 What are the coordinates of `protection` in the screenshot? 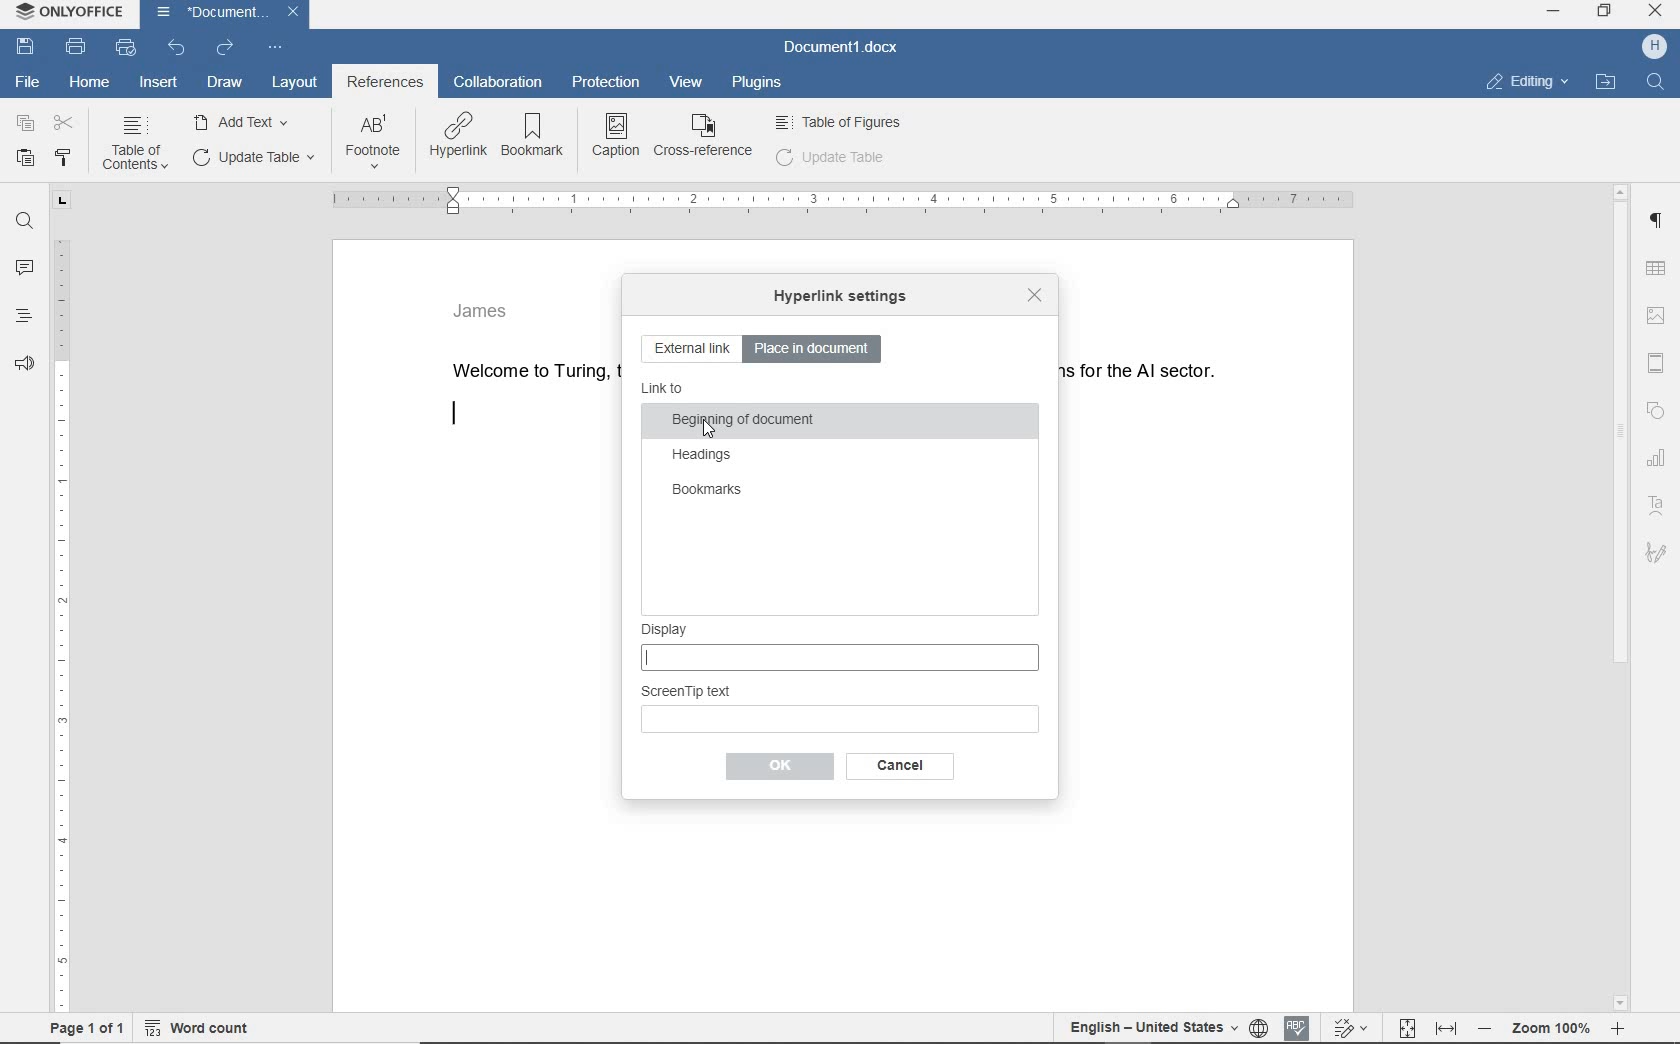 It's located at (608, 84).